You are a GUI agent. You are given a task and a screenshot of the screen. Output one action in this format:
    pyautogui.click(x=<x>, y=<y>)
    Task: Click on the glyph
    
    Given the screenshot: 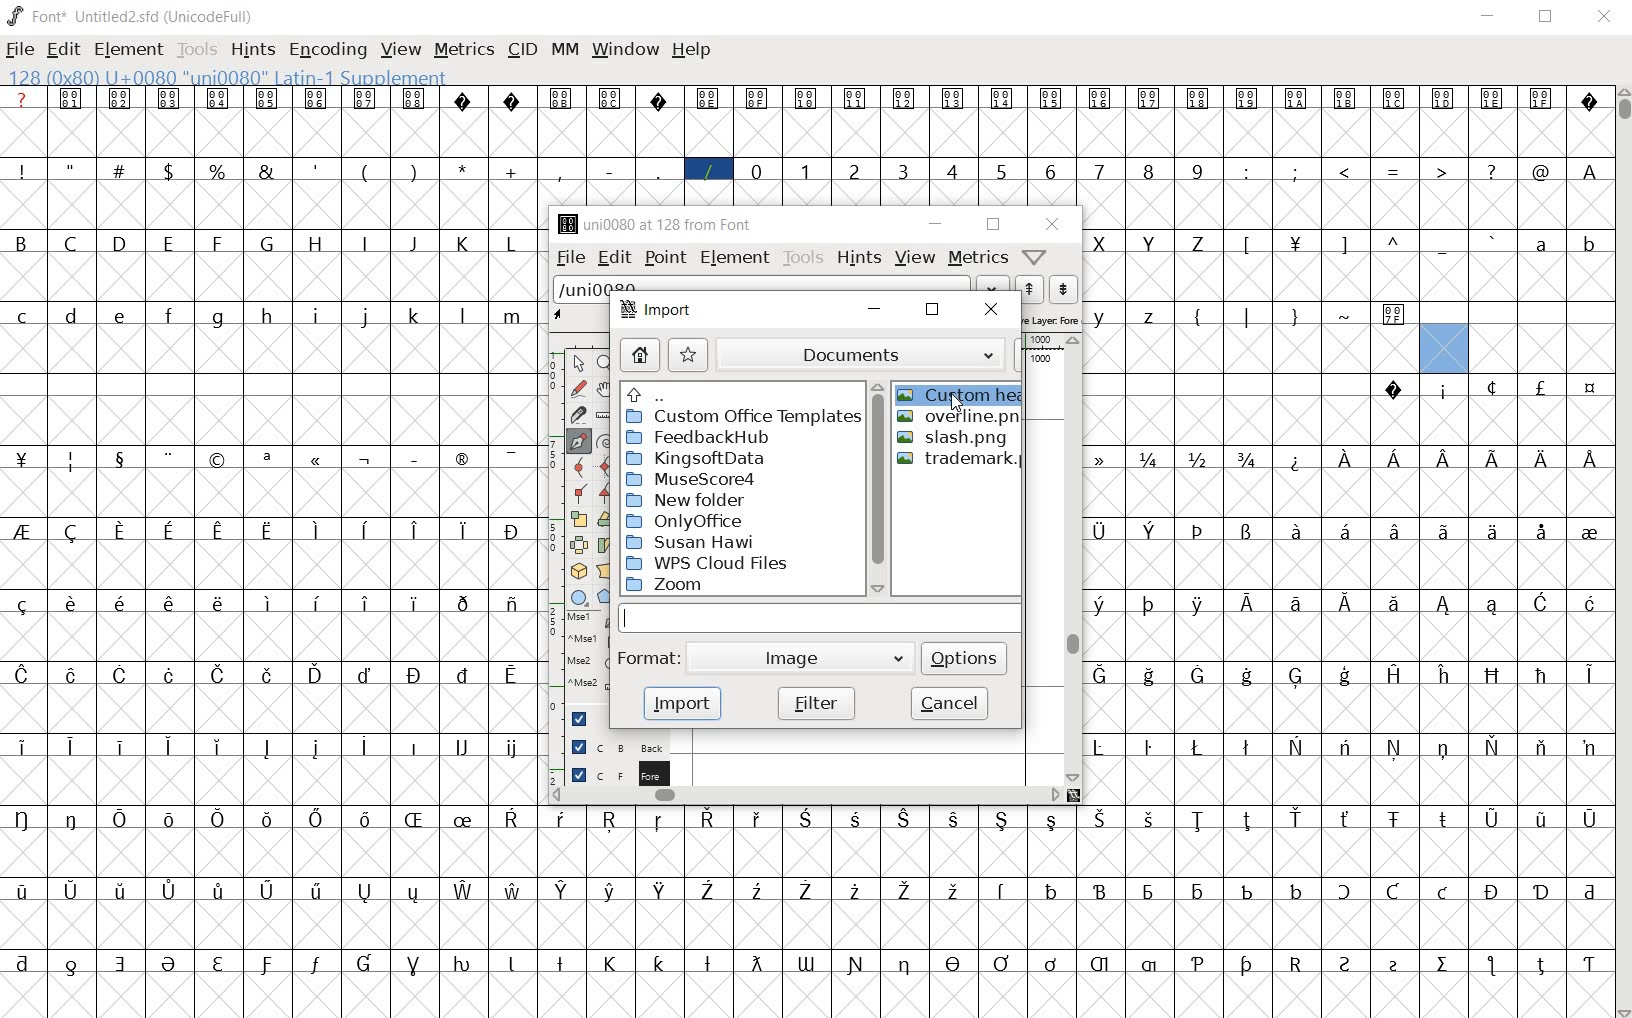 What is the action you would take?
    pyautogui.click(x=756, y=171)
    